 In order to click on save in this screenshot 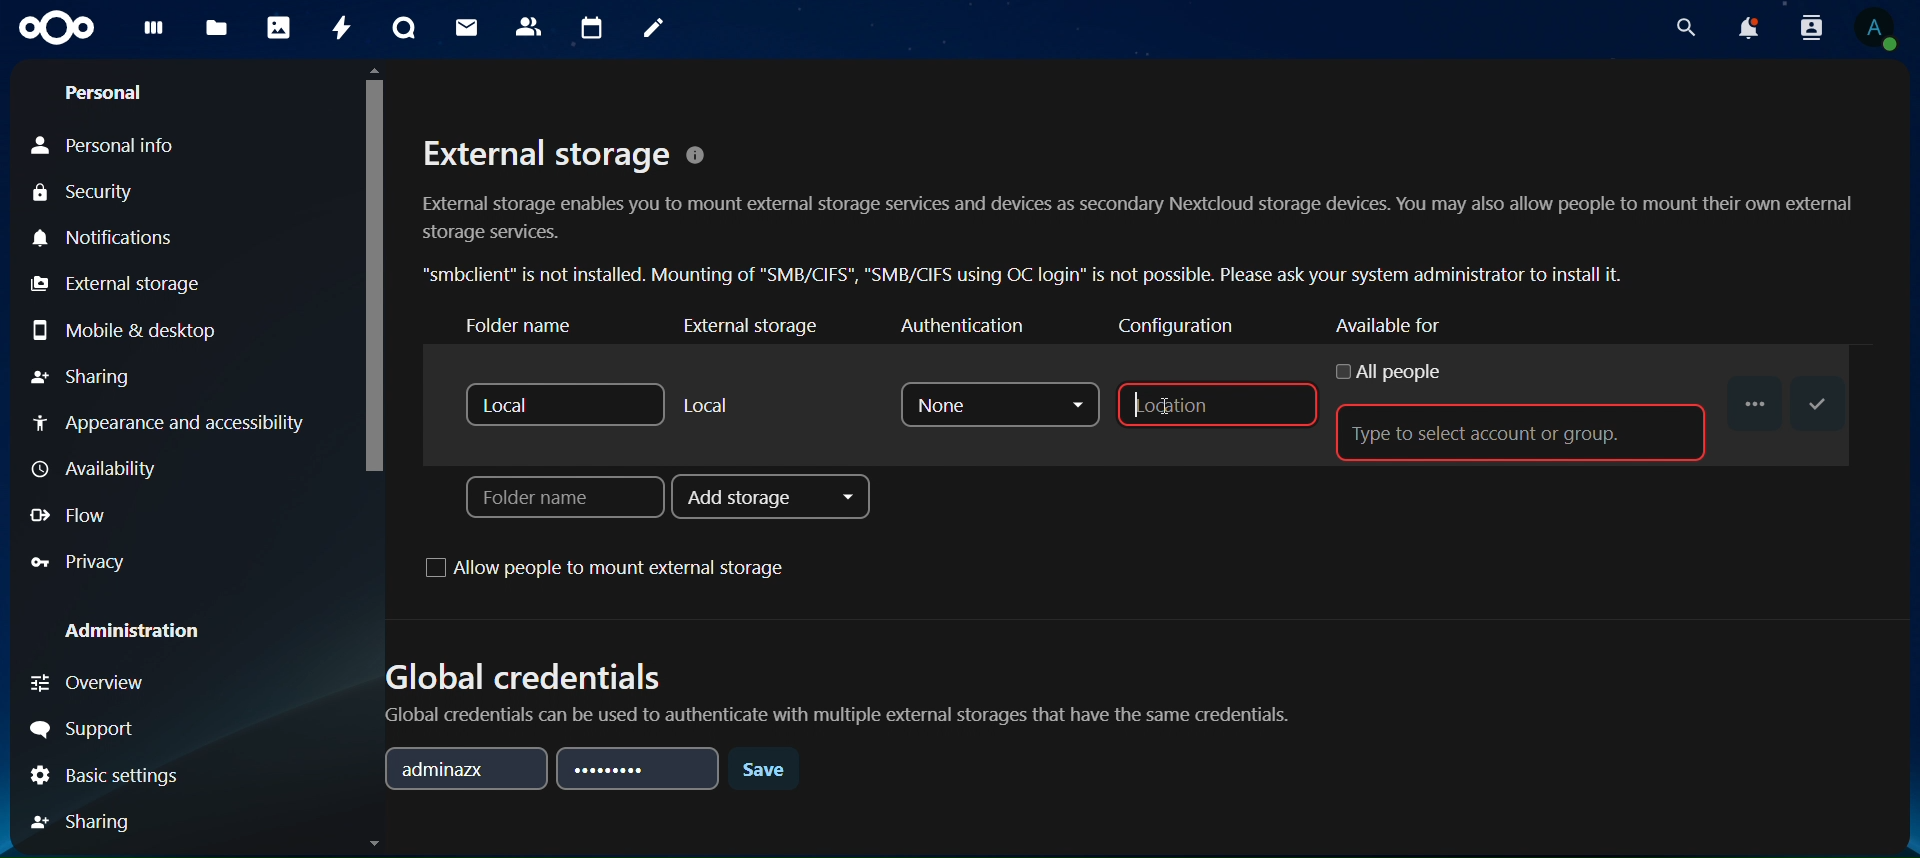, I will do `click(1819, 403)`.